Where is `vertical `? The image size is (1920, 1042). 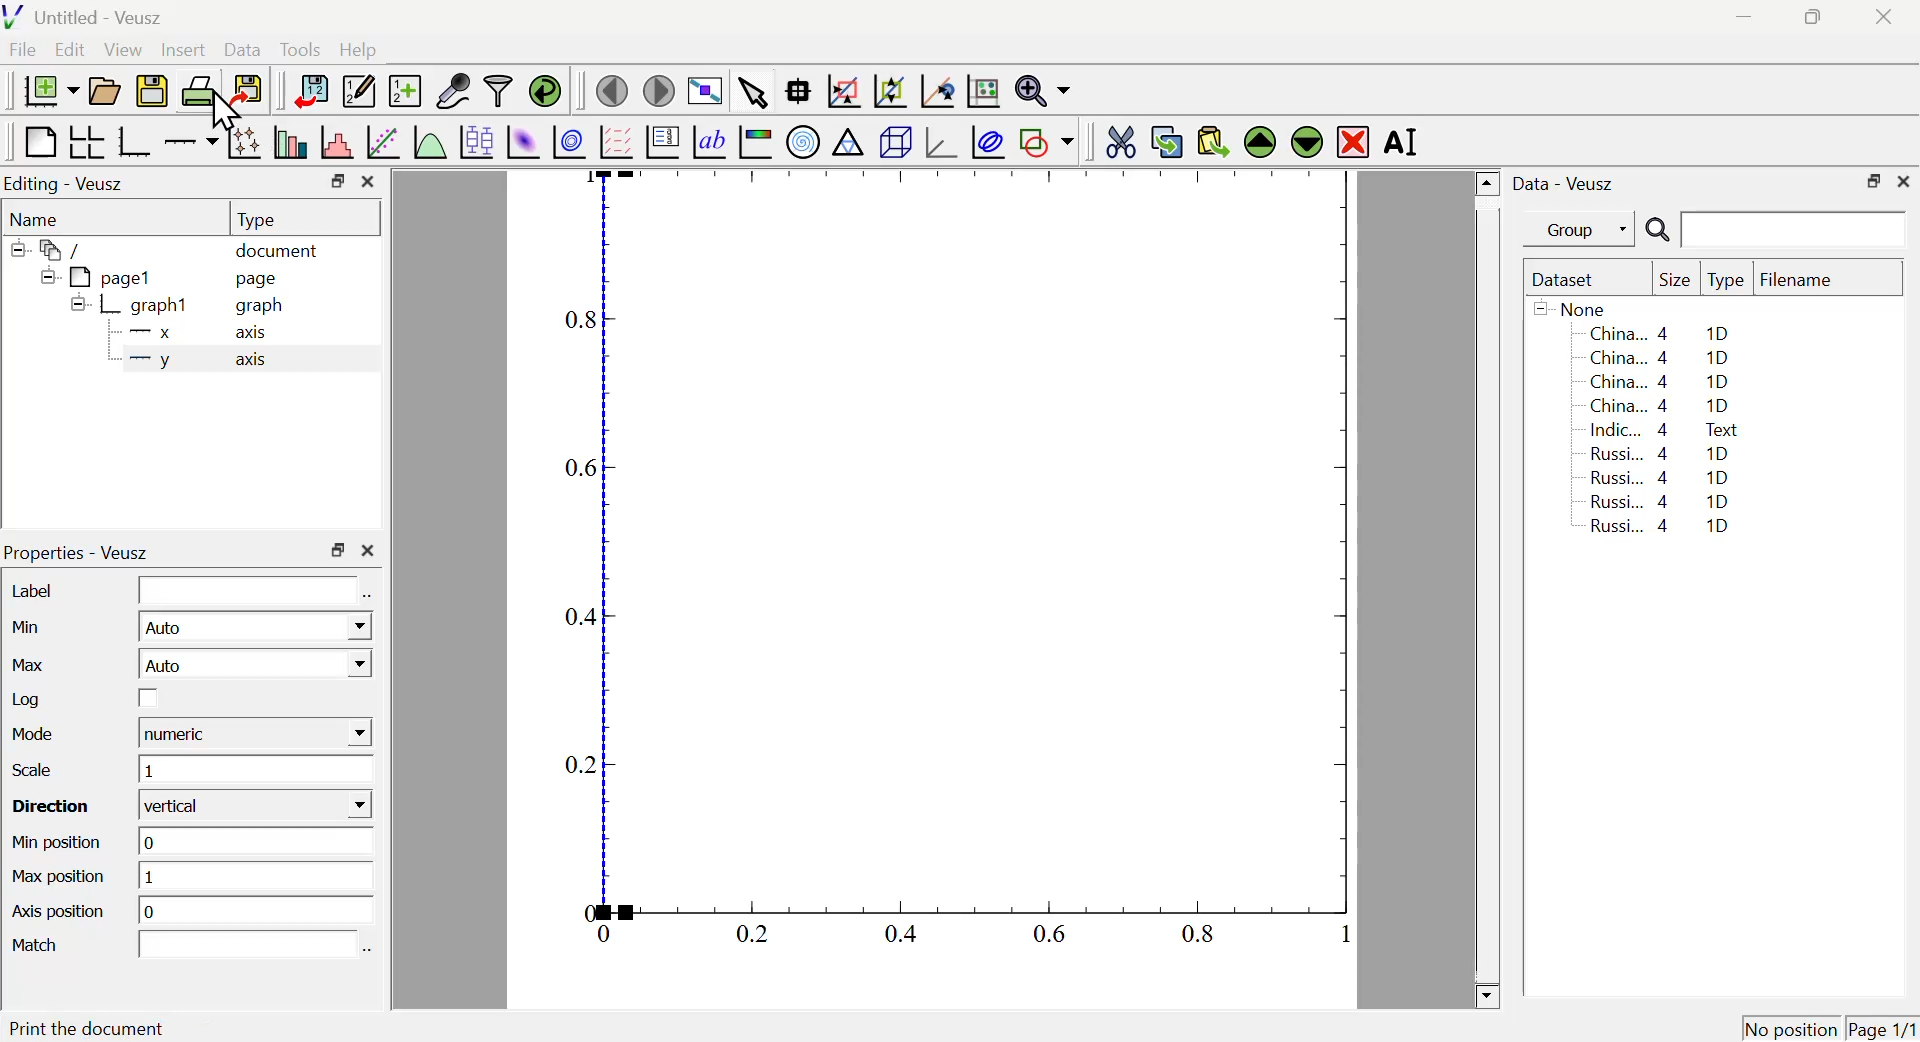 vertical  is located at coordinates (259, 806).